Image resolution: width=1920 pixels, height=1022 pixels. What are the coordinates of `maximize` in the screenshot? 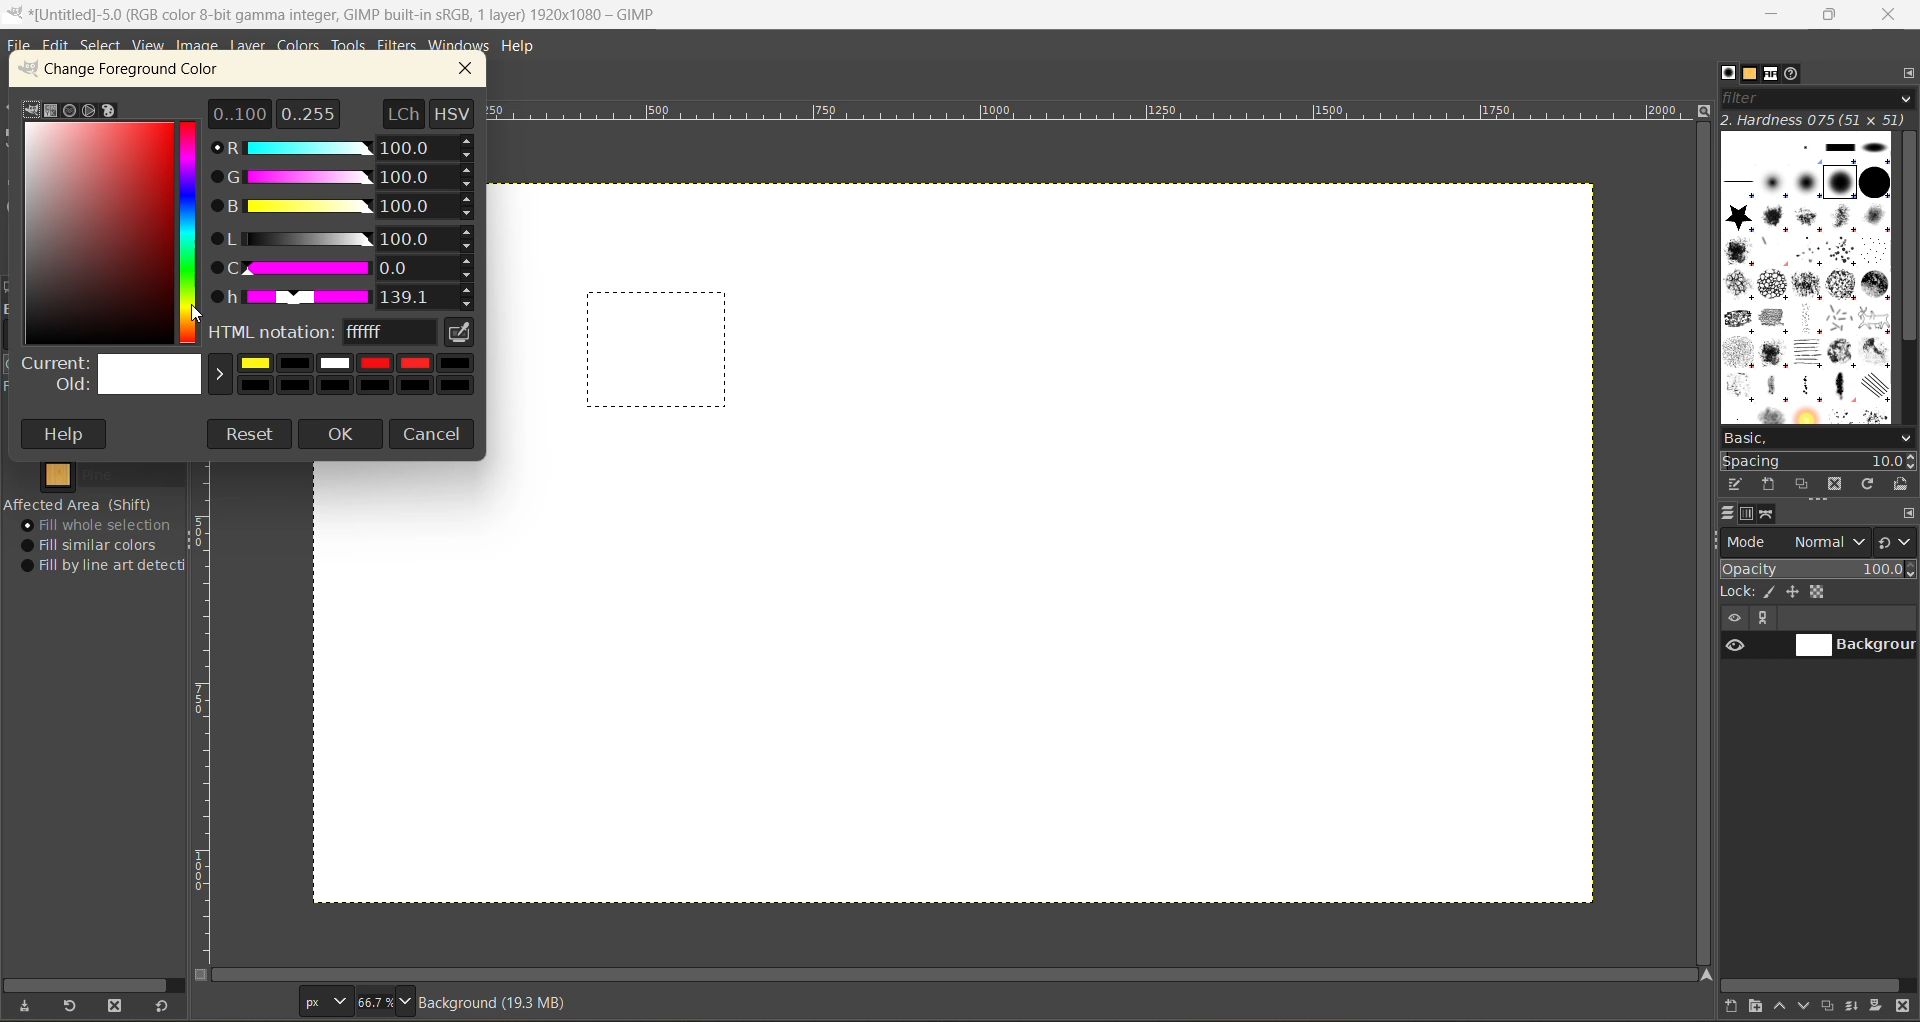 It's located at (1830, 18).